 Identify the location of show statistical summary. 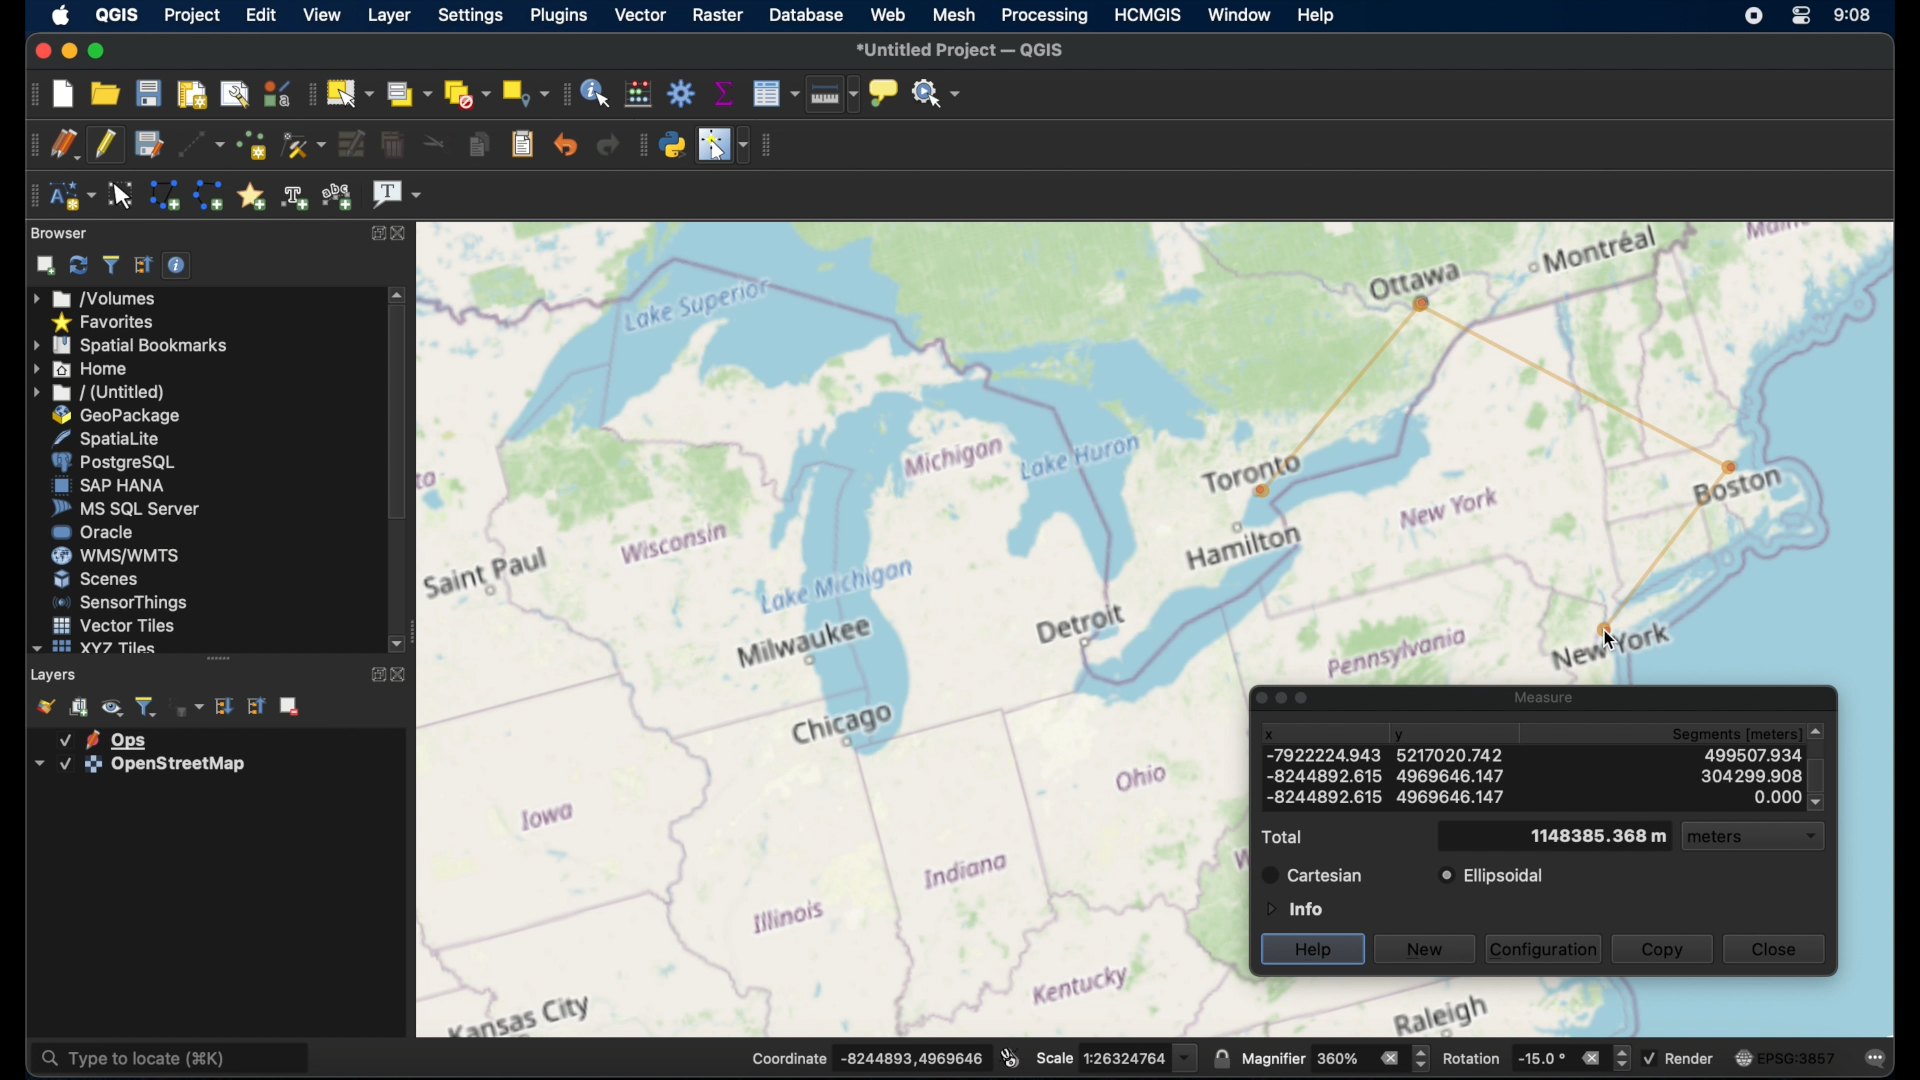
(724, 91).